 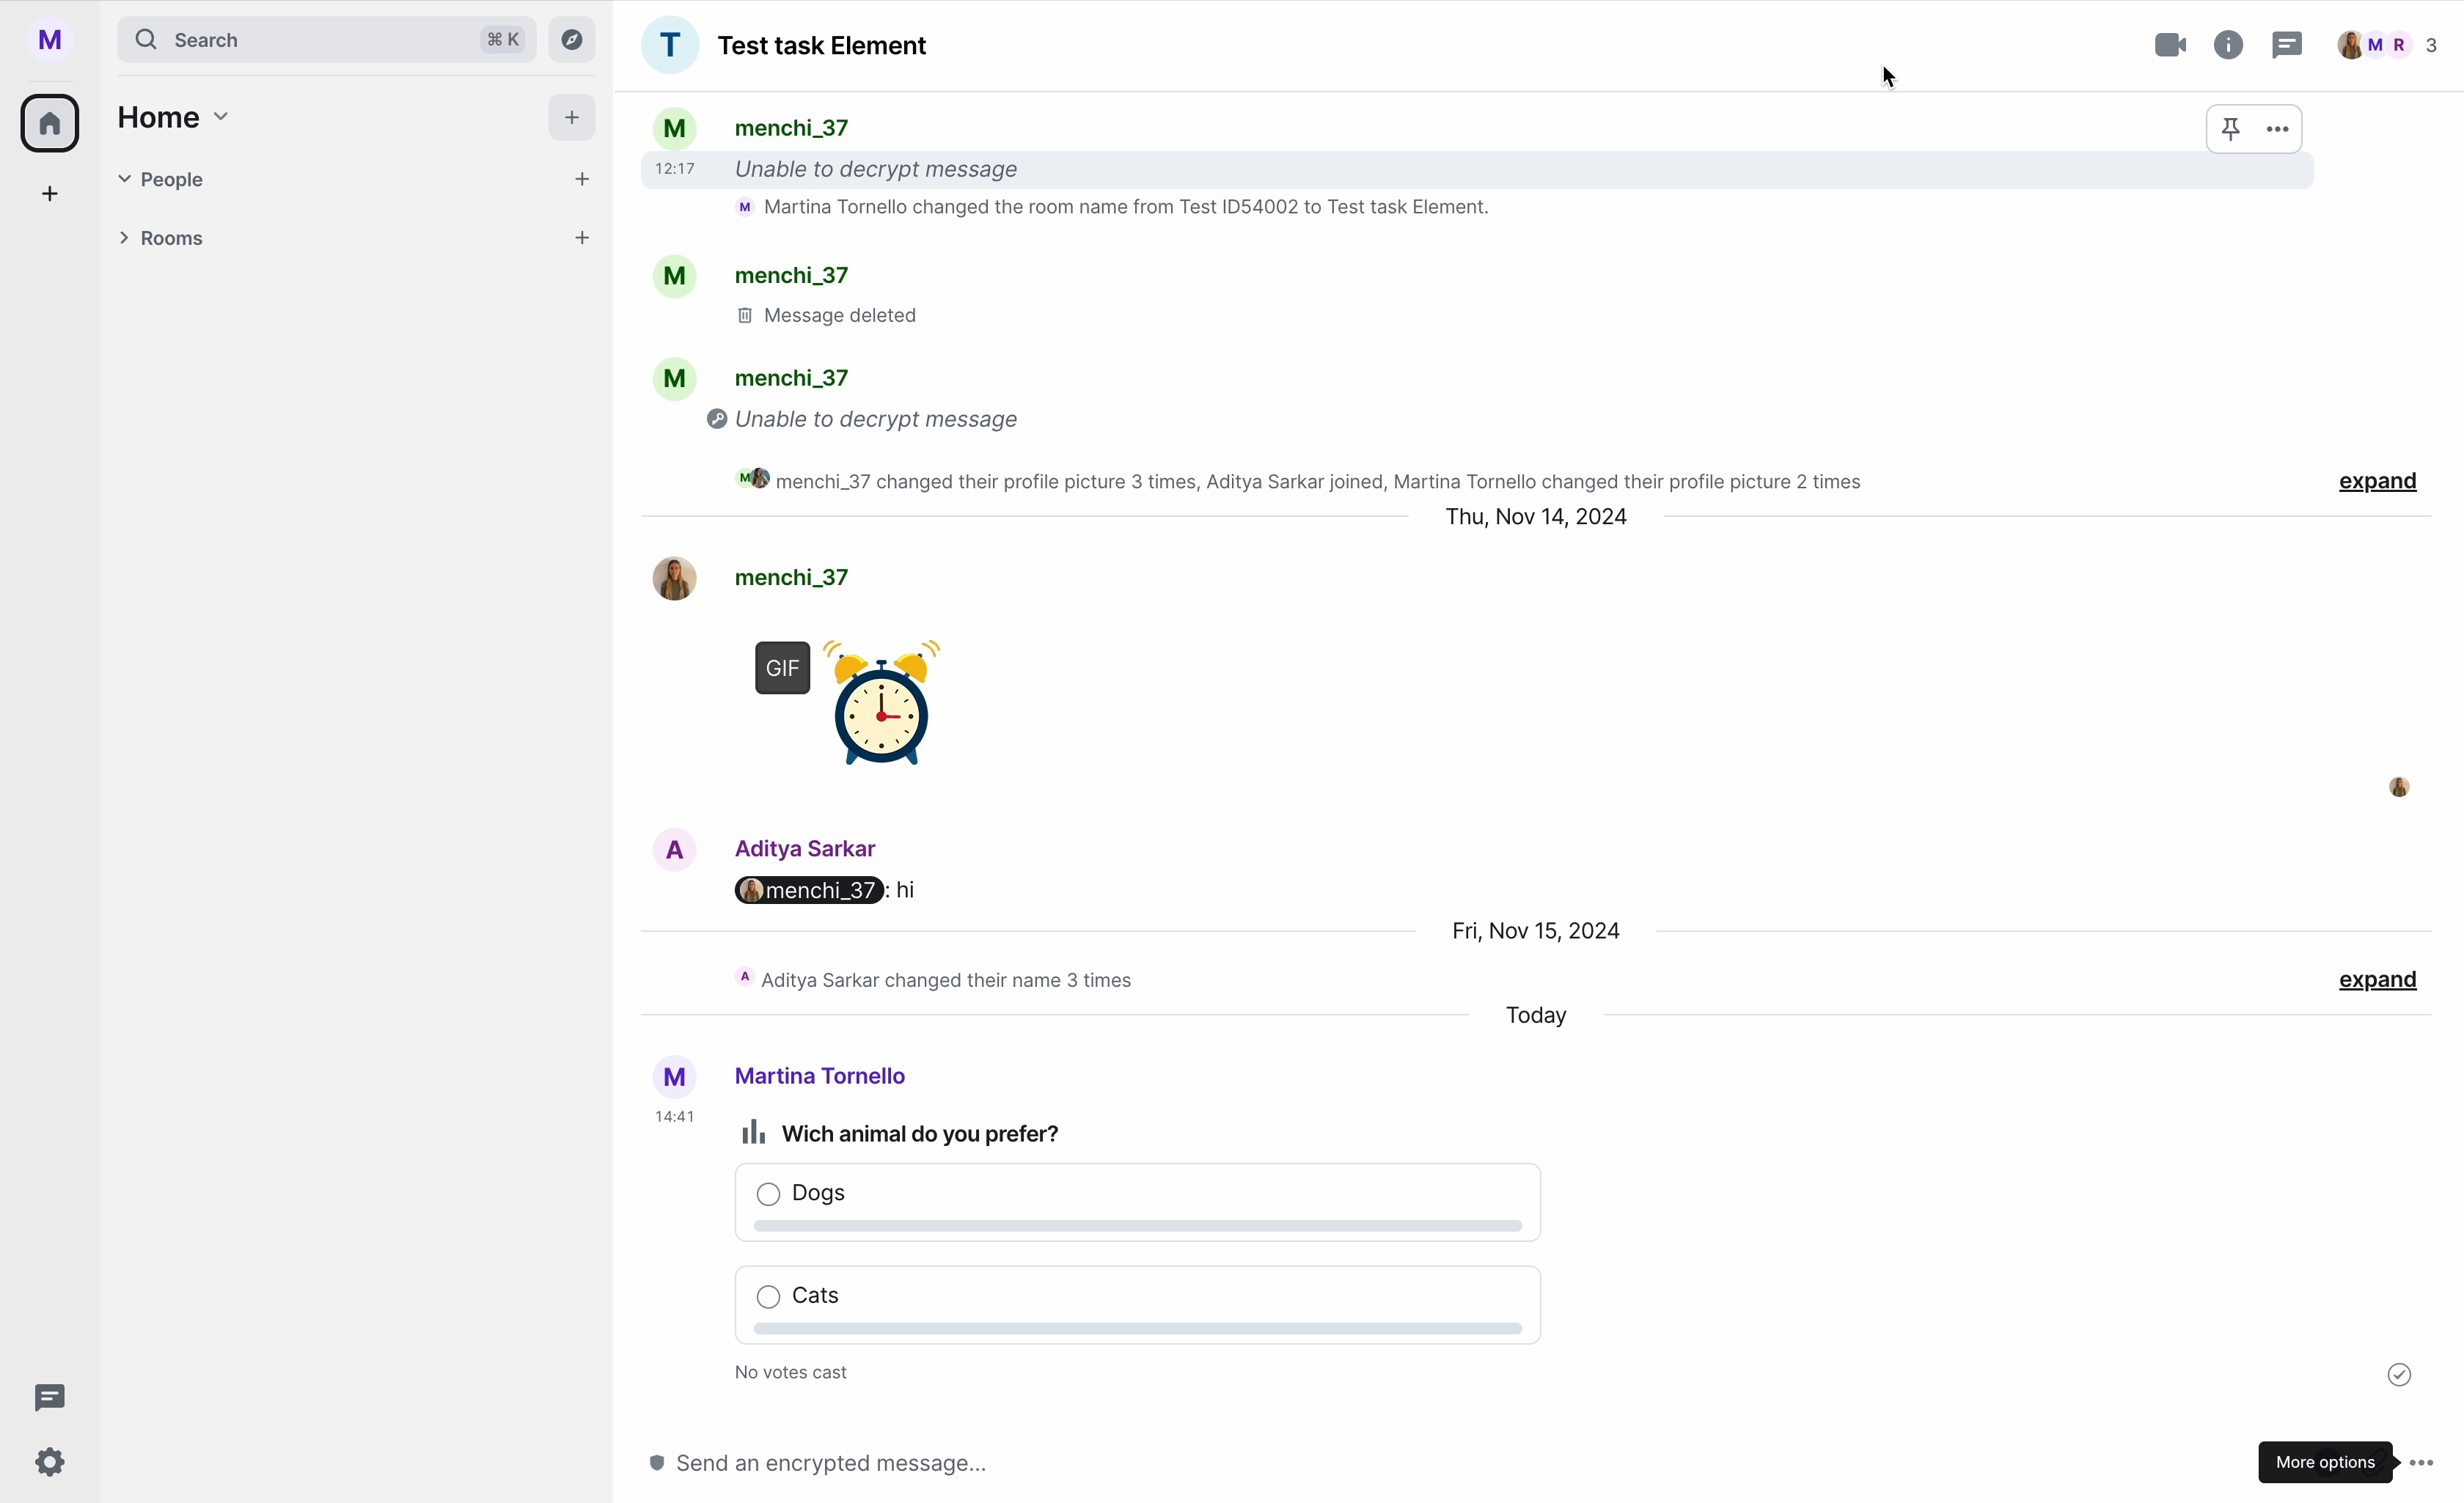 I want to click on information, so click(x=2230, y=41).